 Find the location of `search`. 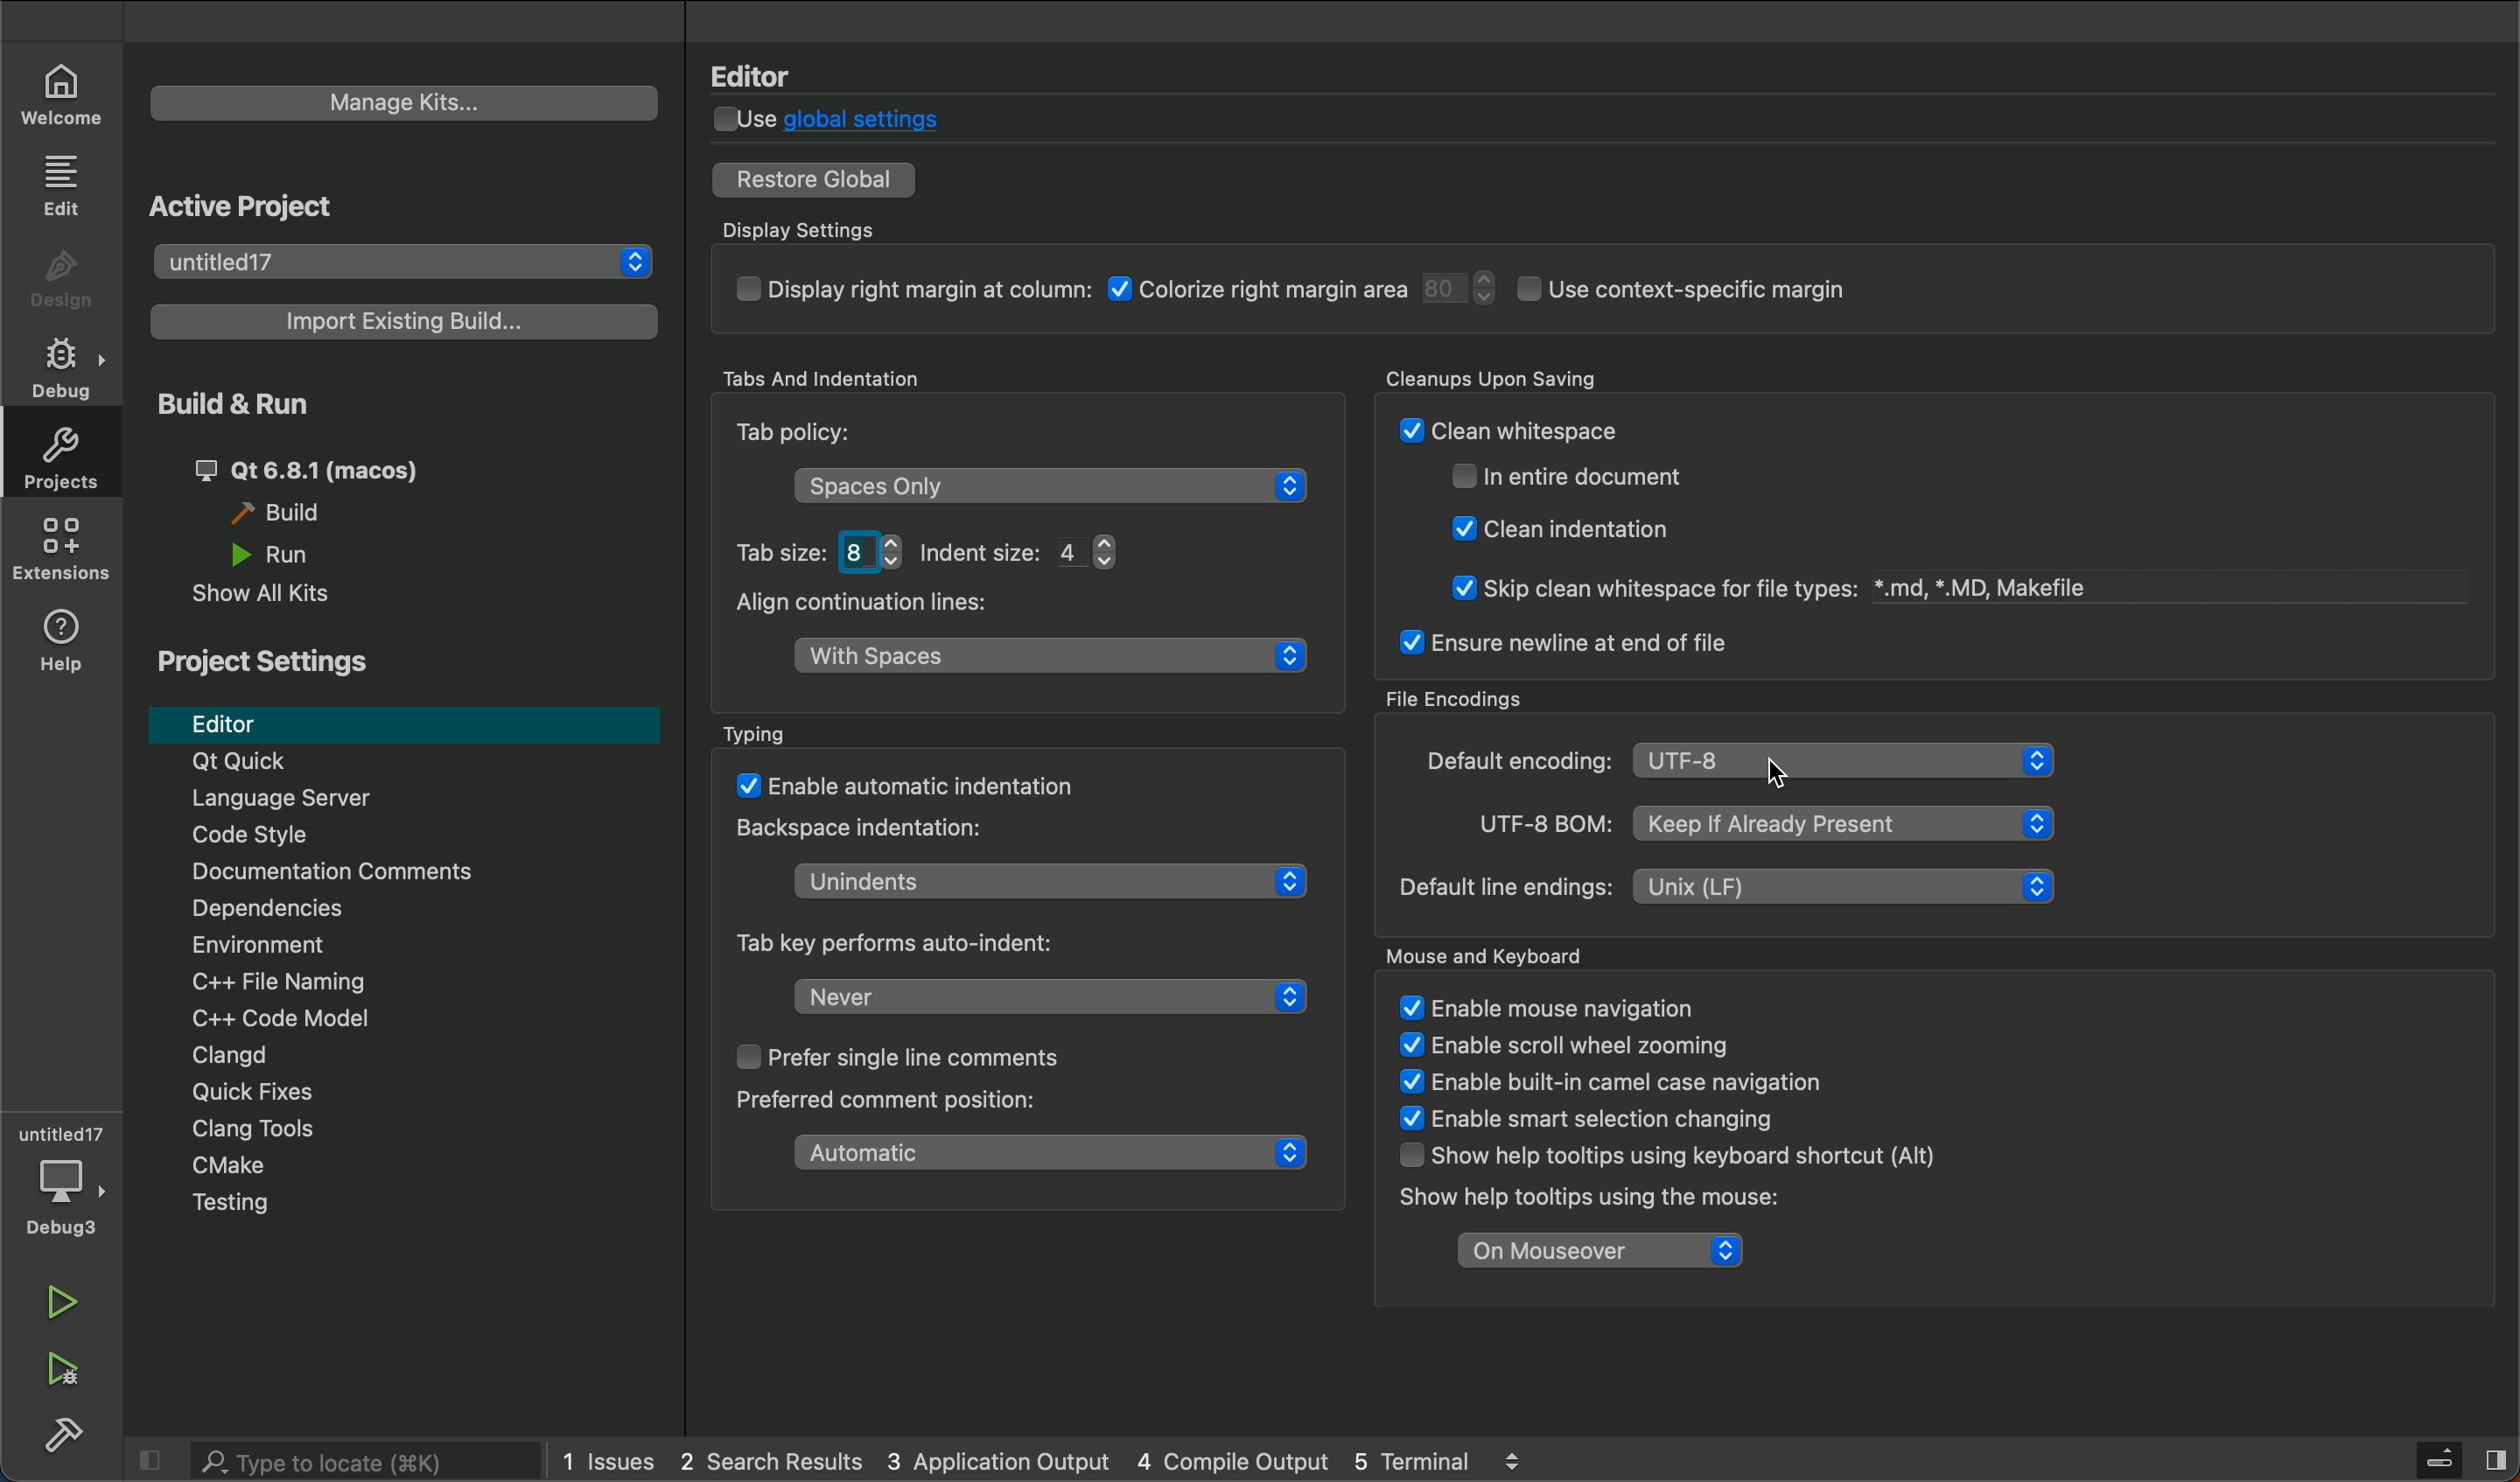

search is located at coordinates (345, 1459).